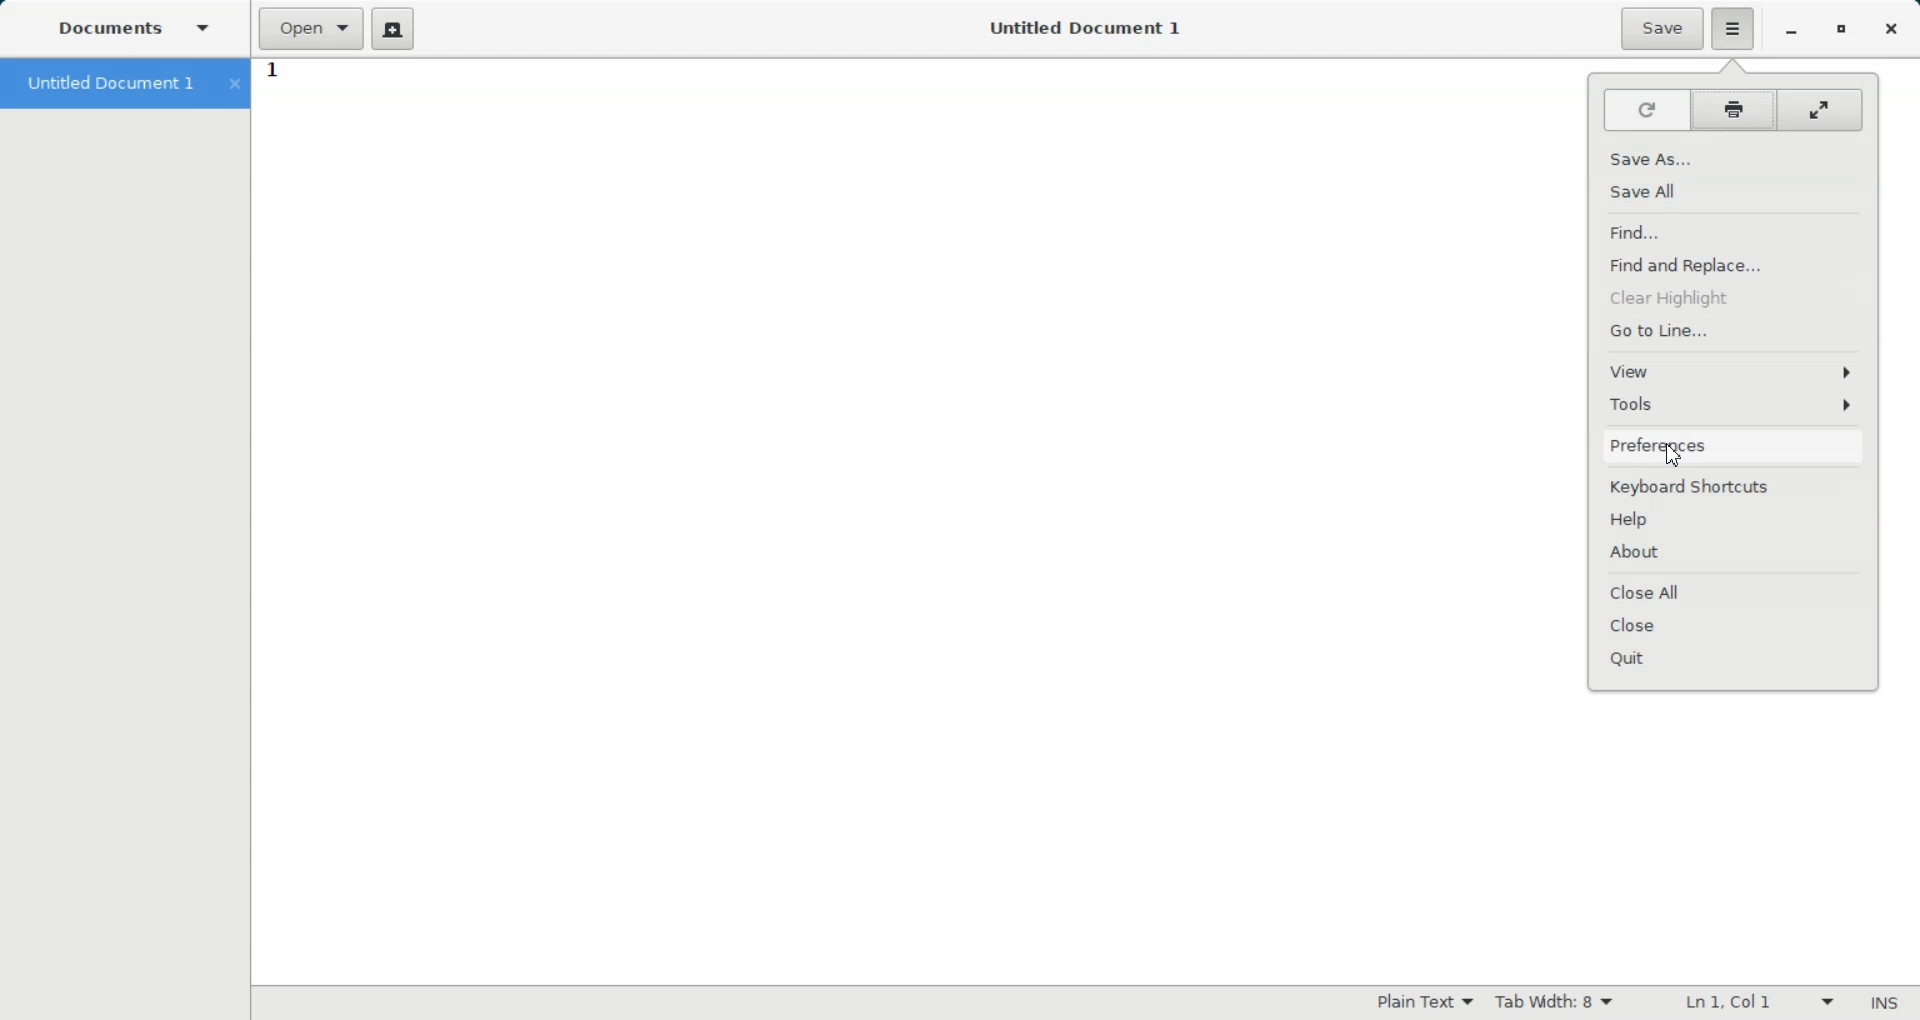 The width and height of the screenshot is (1920, 1020). I want to click on Save, so click(1662, 28).